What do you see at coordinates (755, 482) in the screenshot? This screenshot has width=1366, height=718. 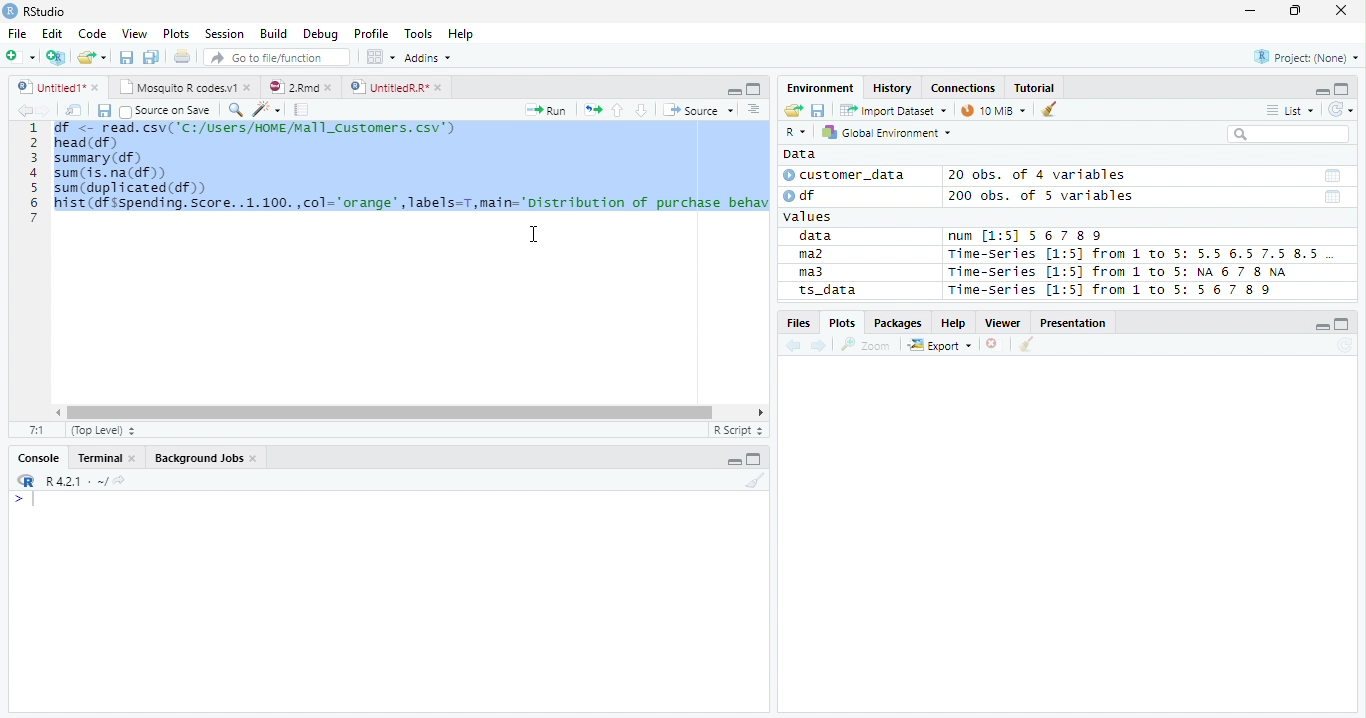 I see `Clean` at bounding box center [755, 482].